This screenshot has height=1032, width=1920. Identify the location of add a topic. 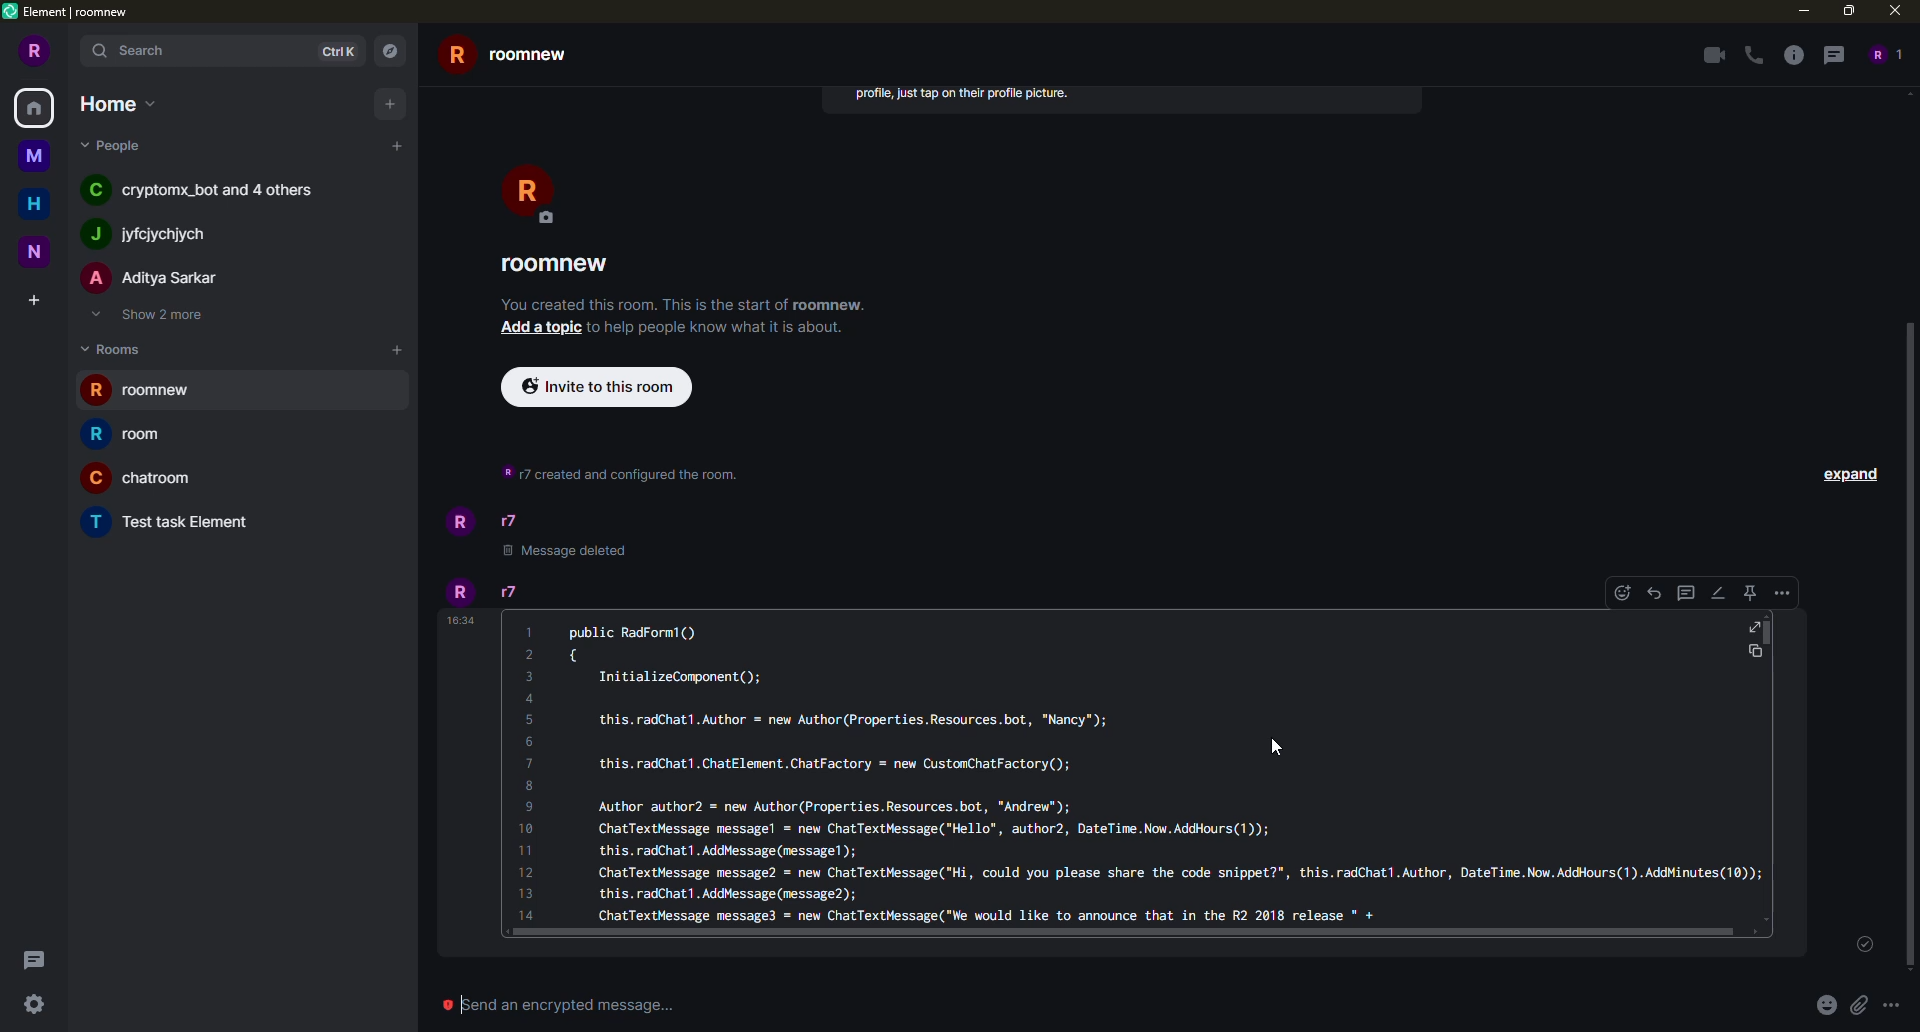
(541, 330).